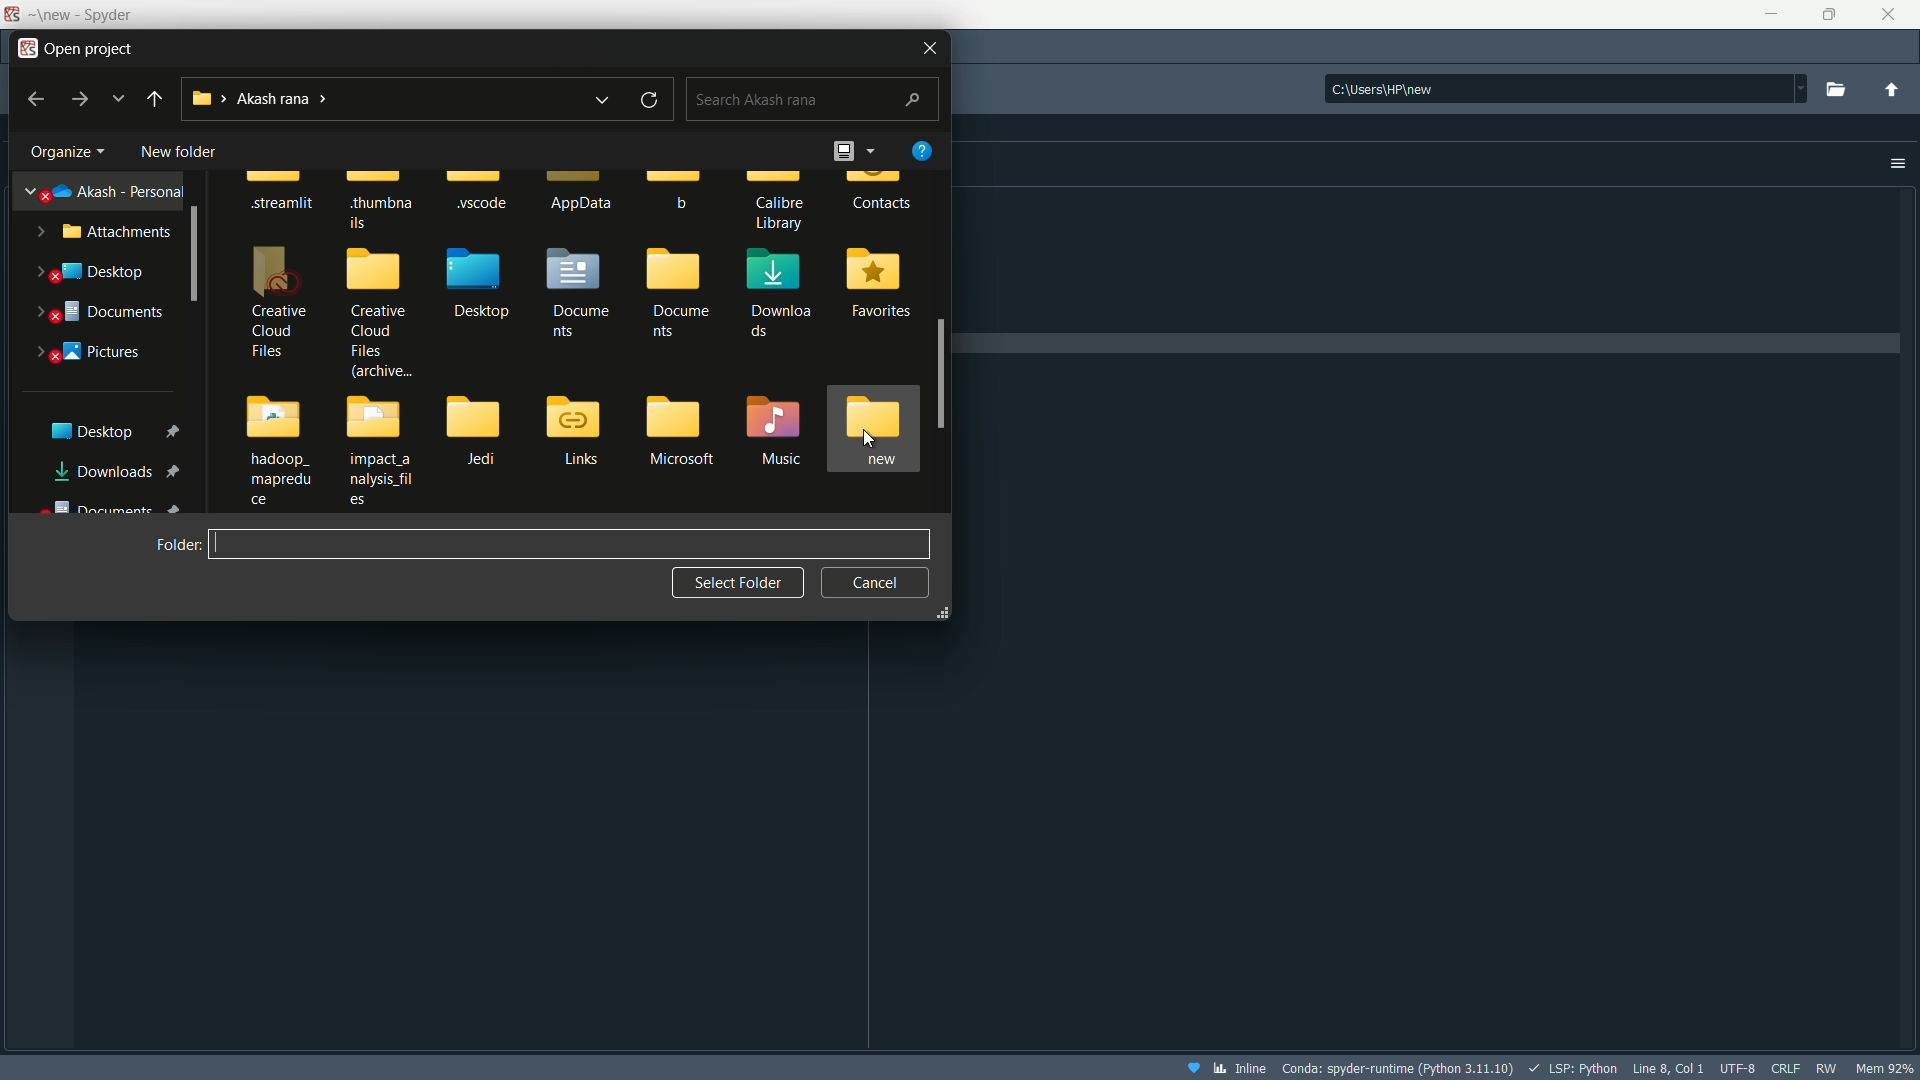  Describe the element at coordinates (119, 98) in the screenshot. I see `previous locations` at that location.